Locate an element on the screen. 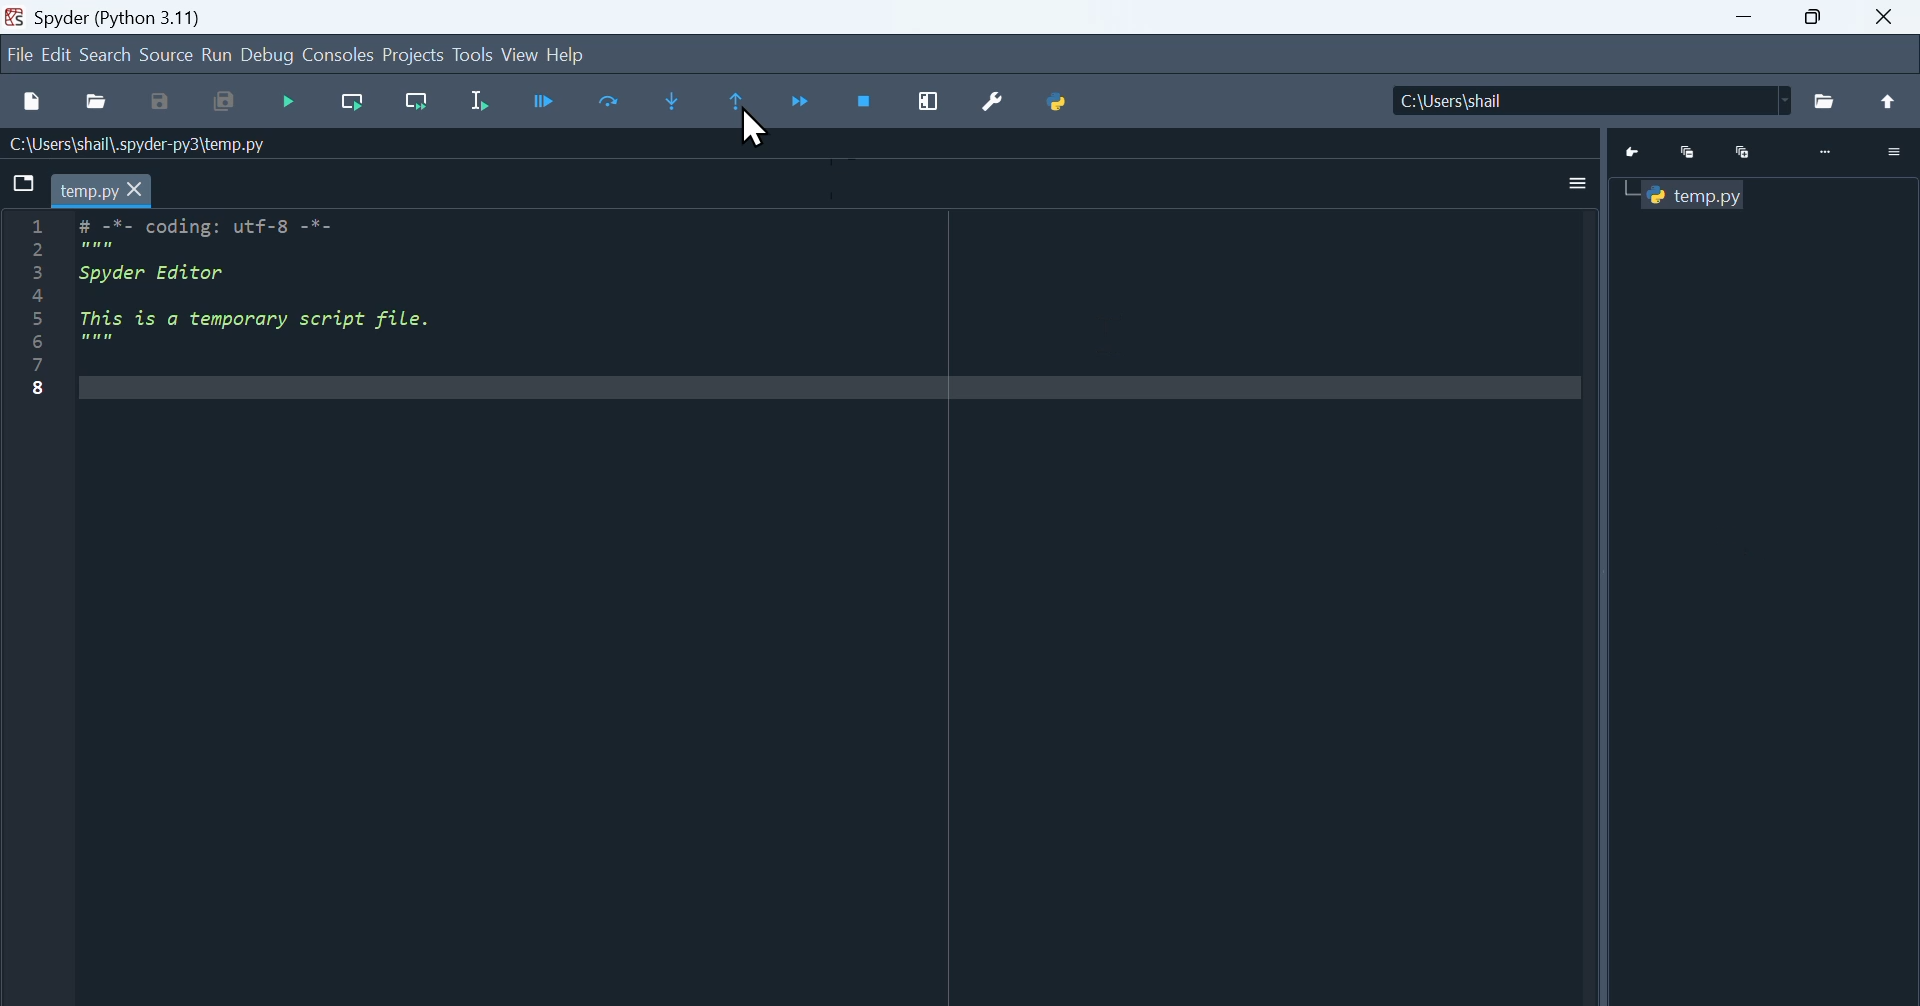 This screenshot has height=1006, width=1920. Run selection is located at coordinates (478, 100).